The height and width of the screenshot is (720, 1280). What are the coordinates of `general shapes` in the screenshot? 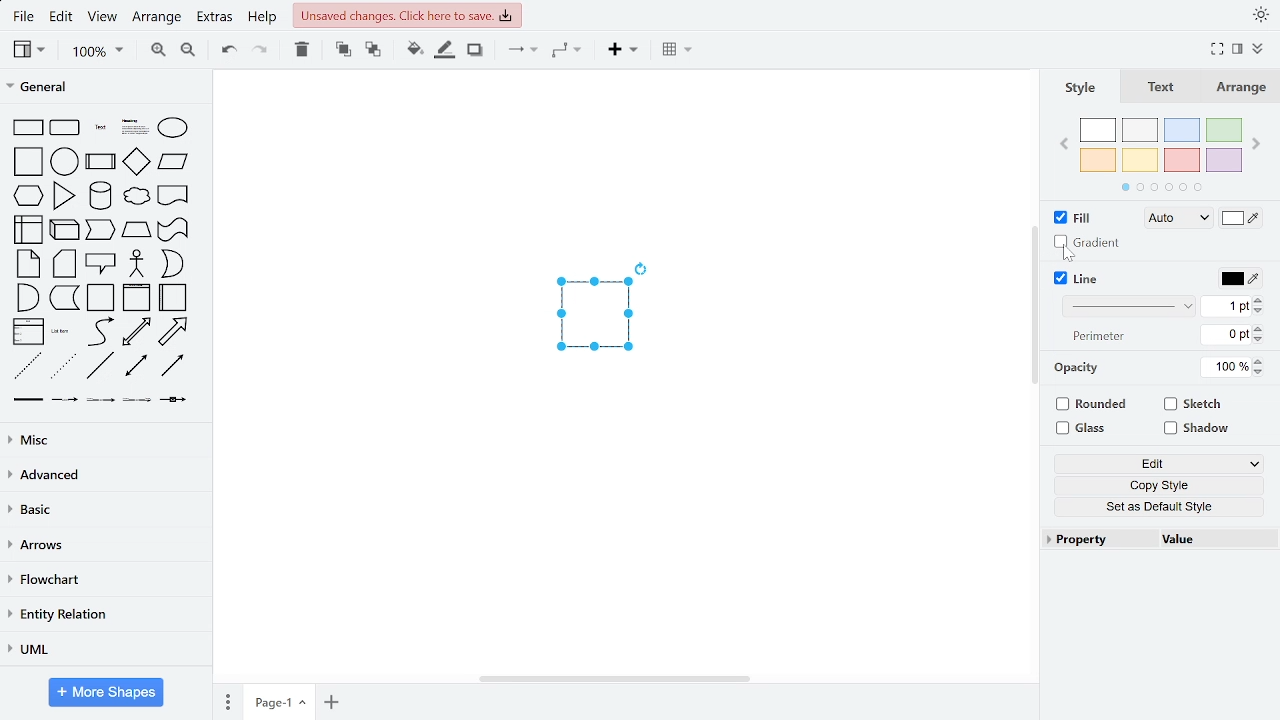 It's located at (132, 125).